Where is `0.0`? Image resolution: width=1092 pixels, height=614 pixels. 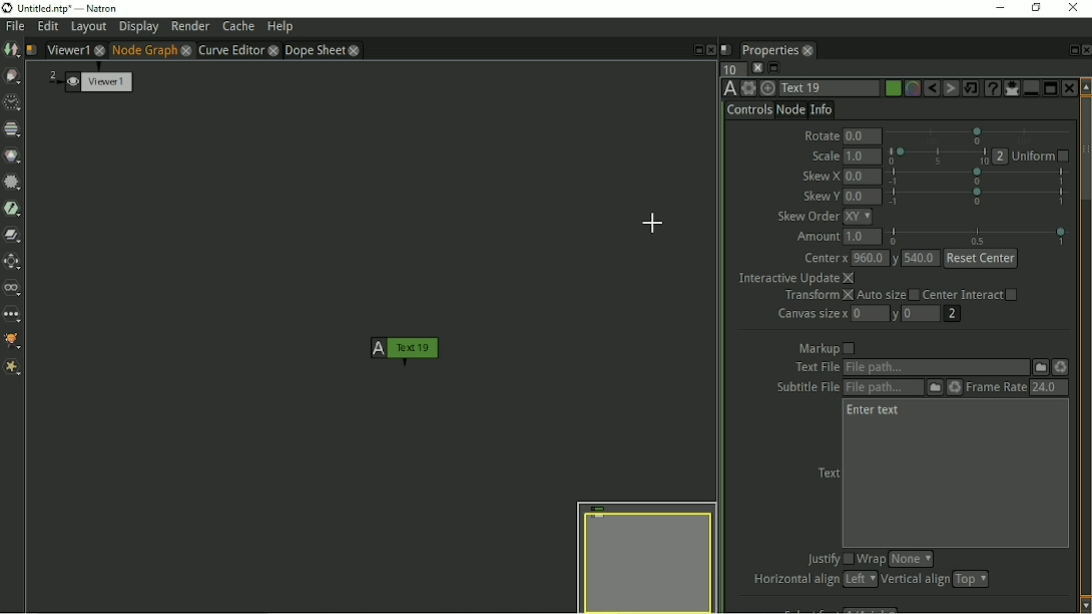
0.0 is located at coordinates (863, 177).